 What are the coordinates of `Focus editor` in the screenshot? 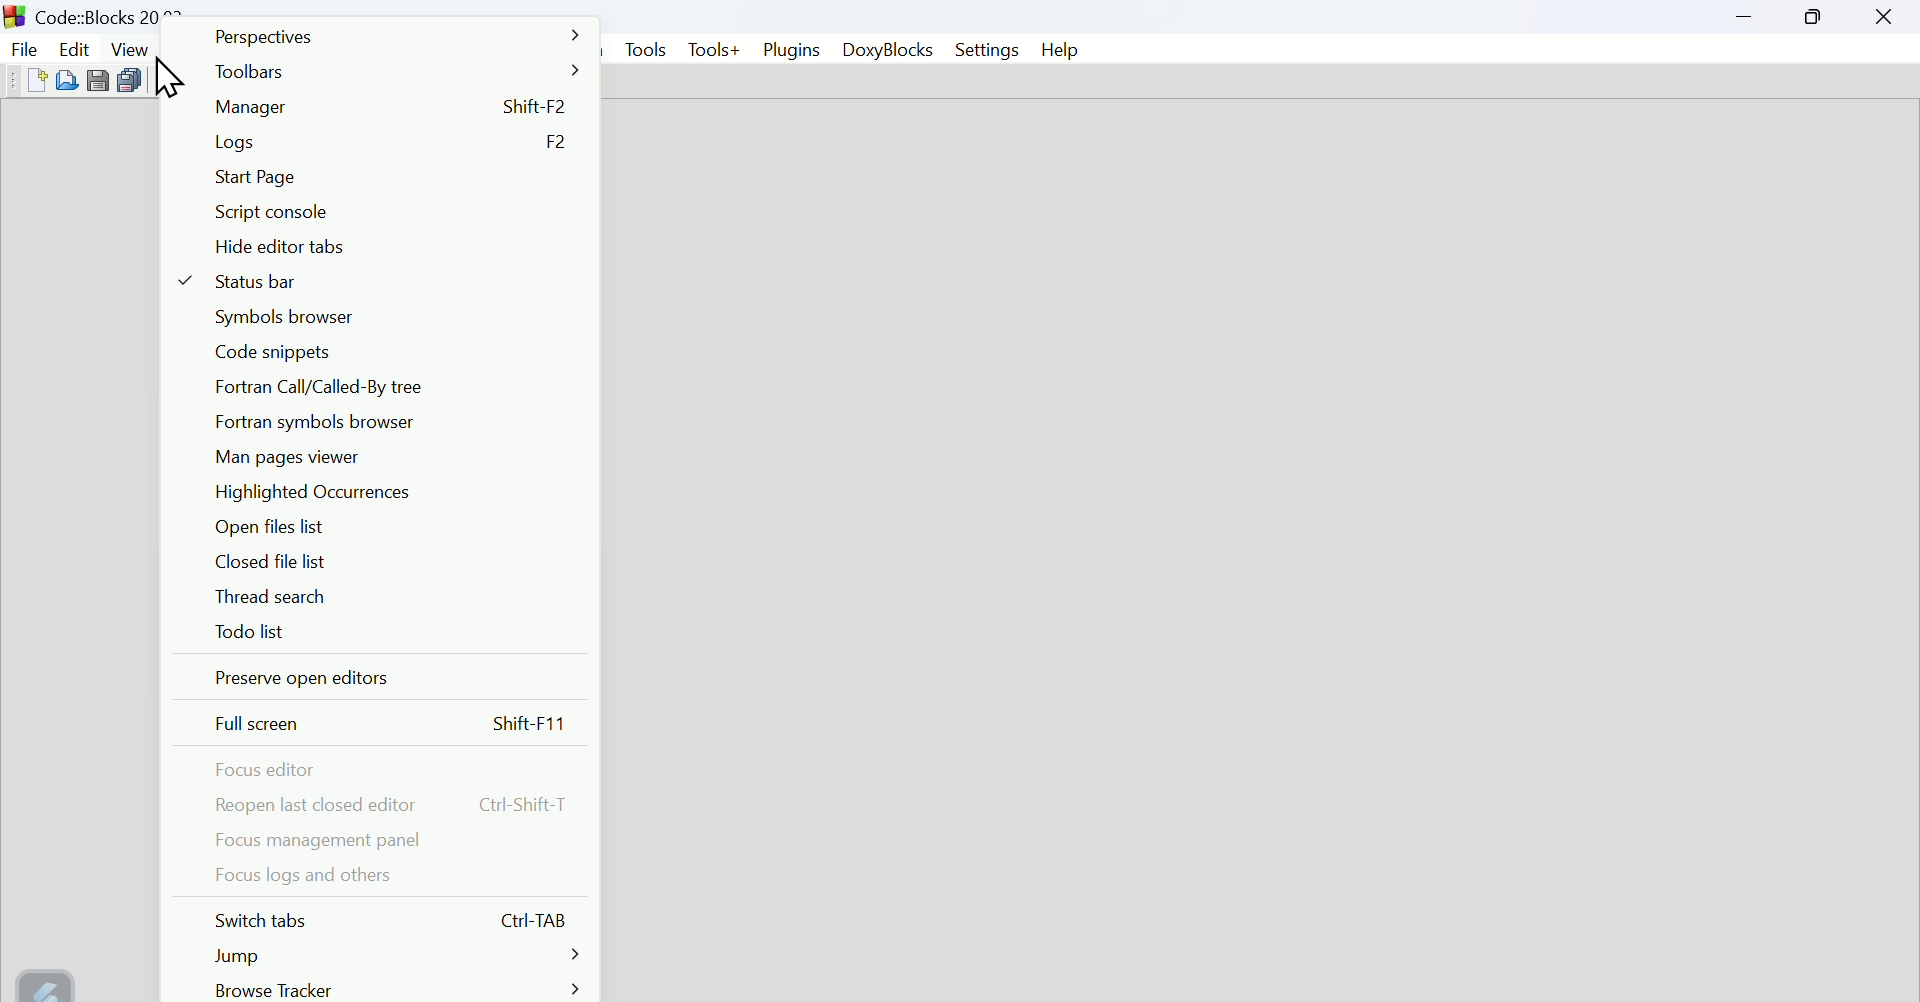 It's located at (279, 769).